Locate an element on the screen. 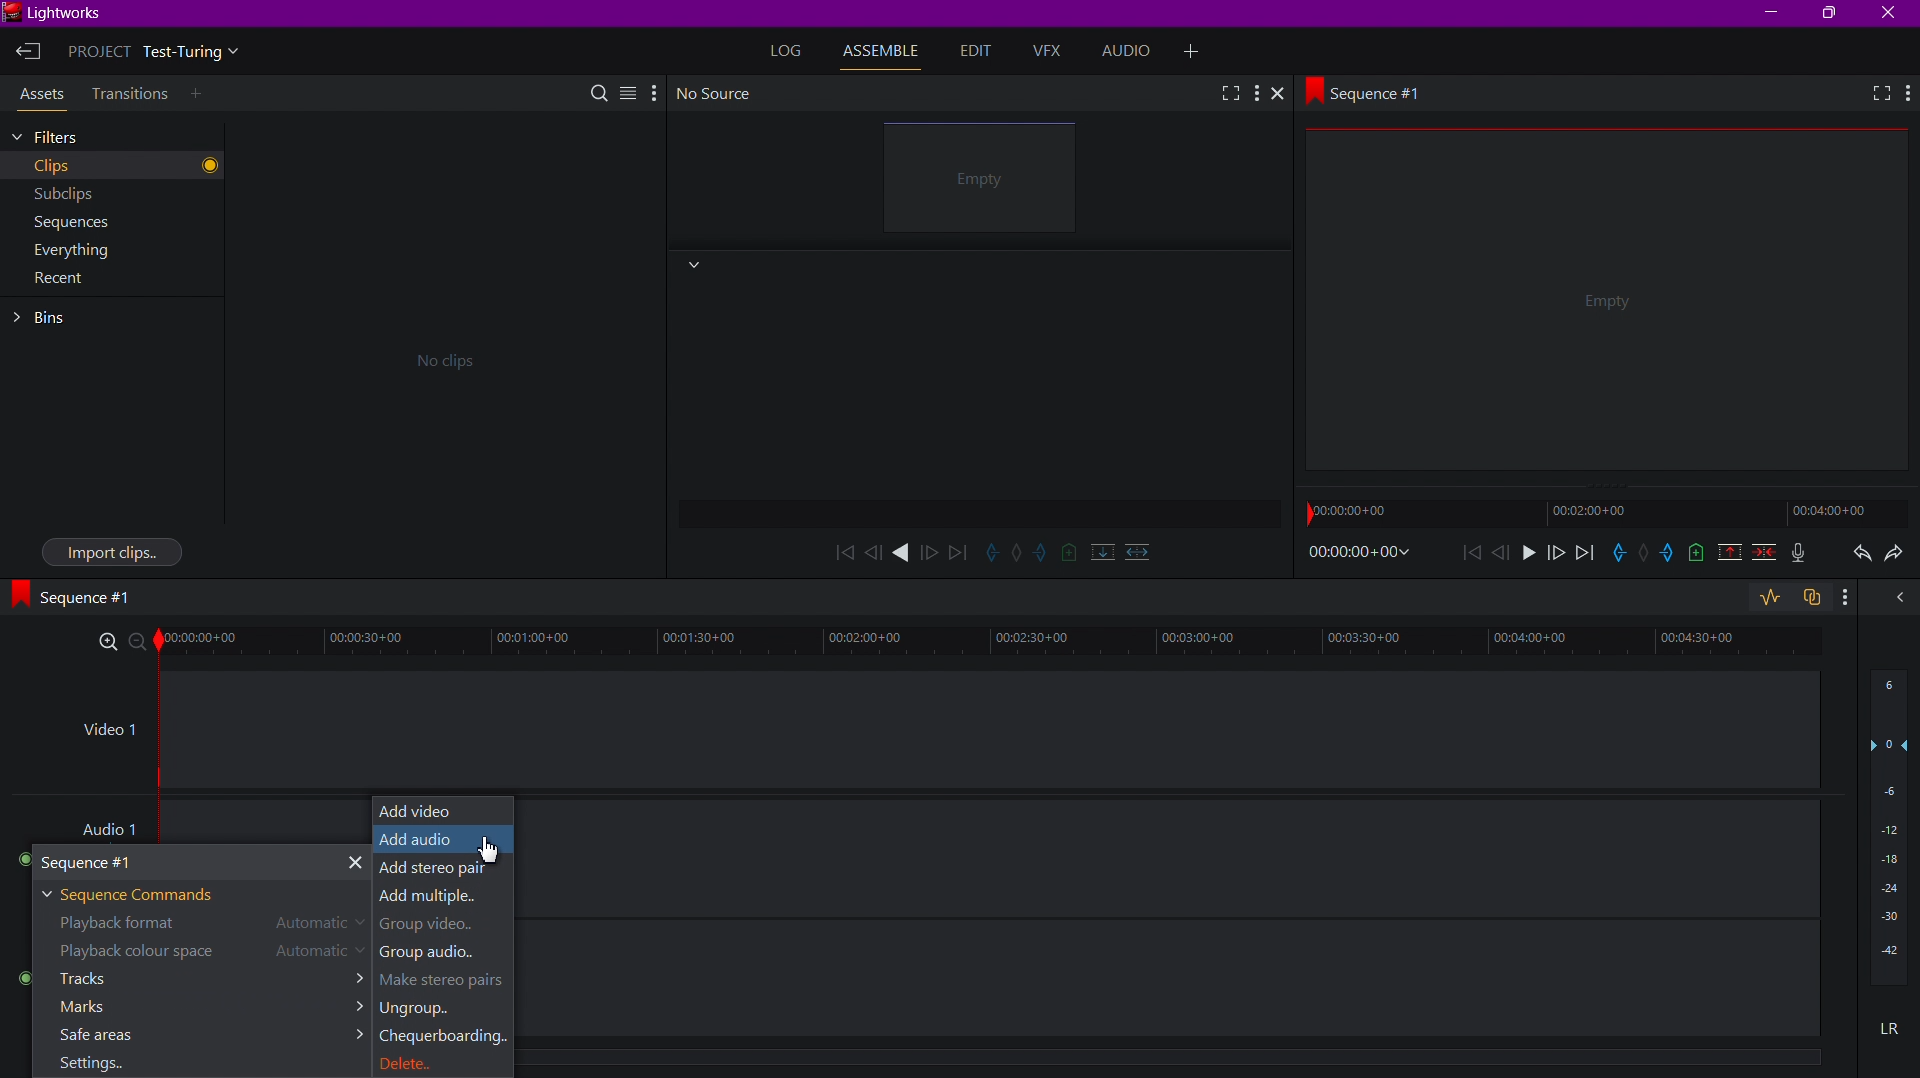 The width and height of the screenshot is (1920, 1078). Chequerboarding is located at coordinates (443, 1038).